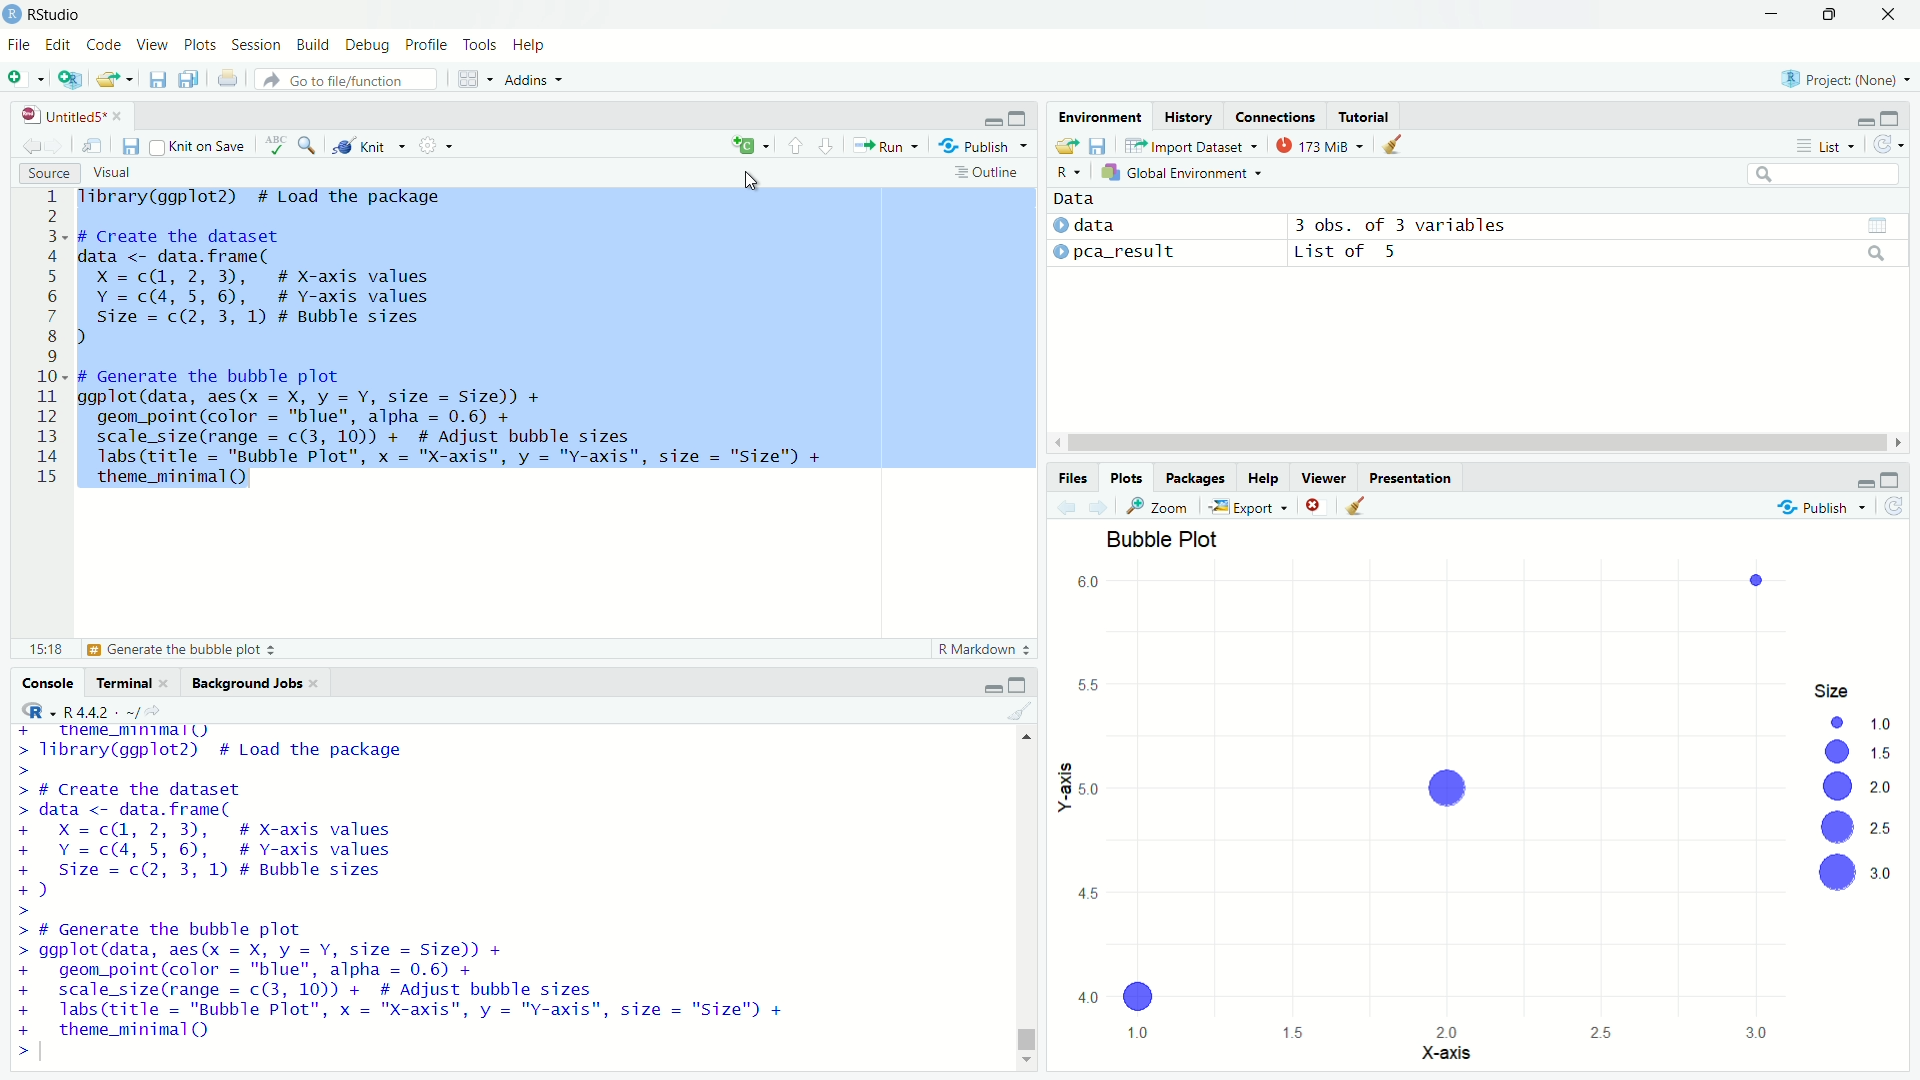 Image resolution: width=1920 pixels, height=1080 pixels. Describe the element at coordinates (991, 685) in the screenshot. I see `minimize` at that location.